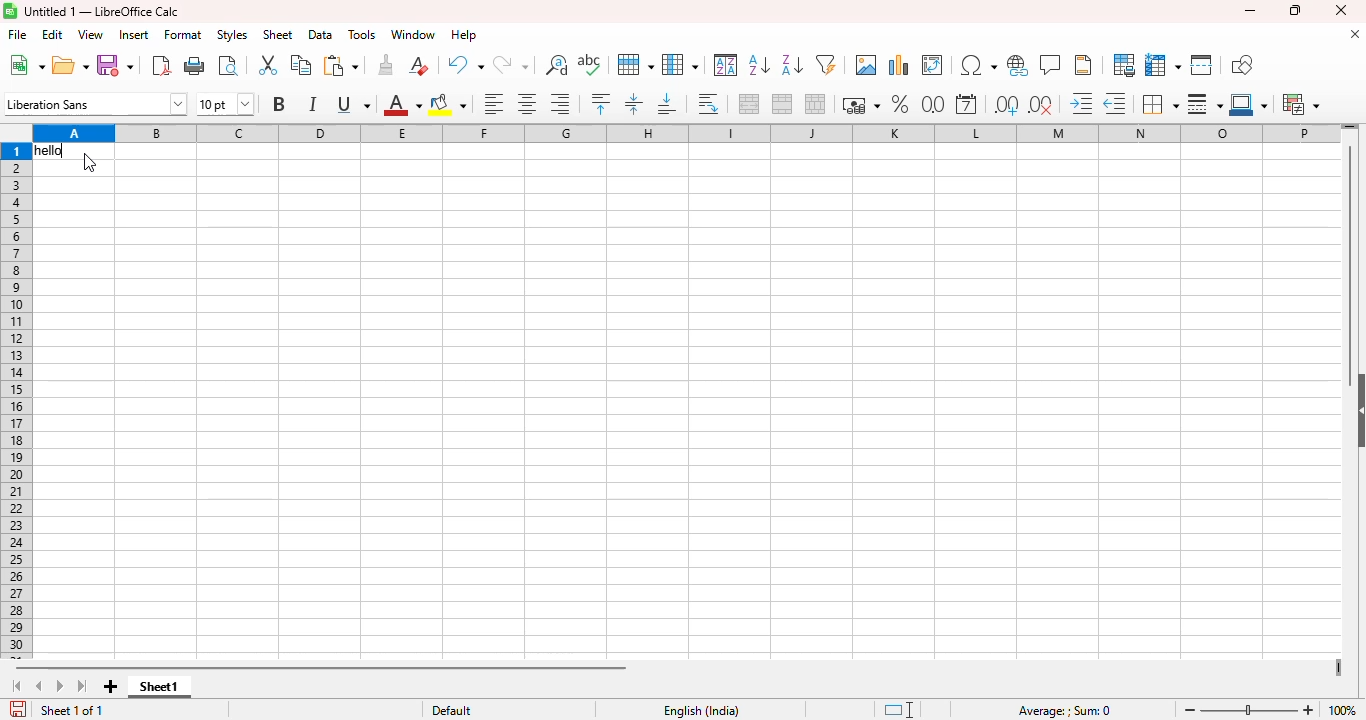 The image size is (1366, 720). I want to click on sort ascending, so click(759, 64).